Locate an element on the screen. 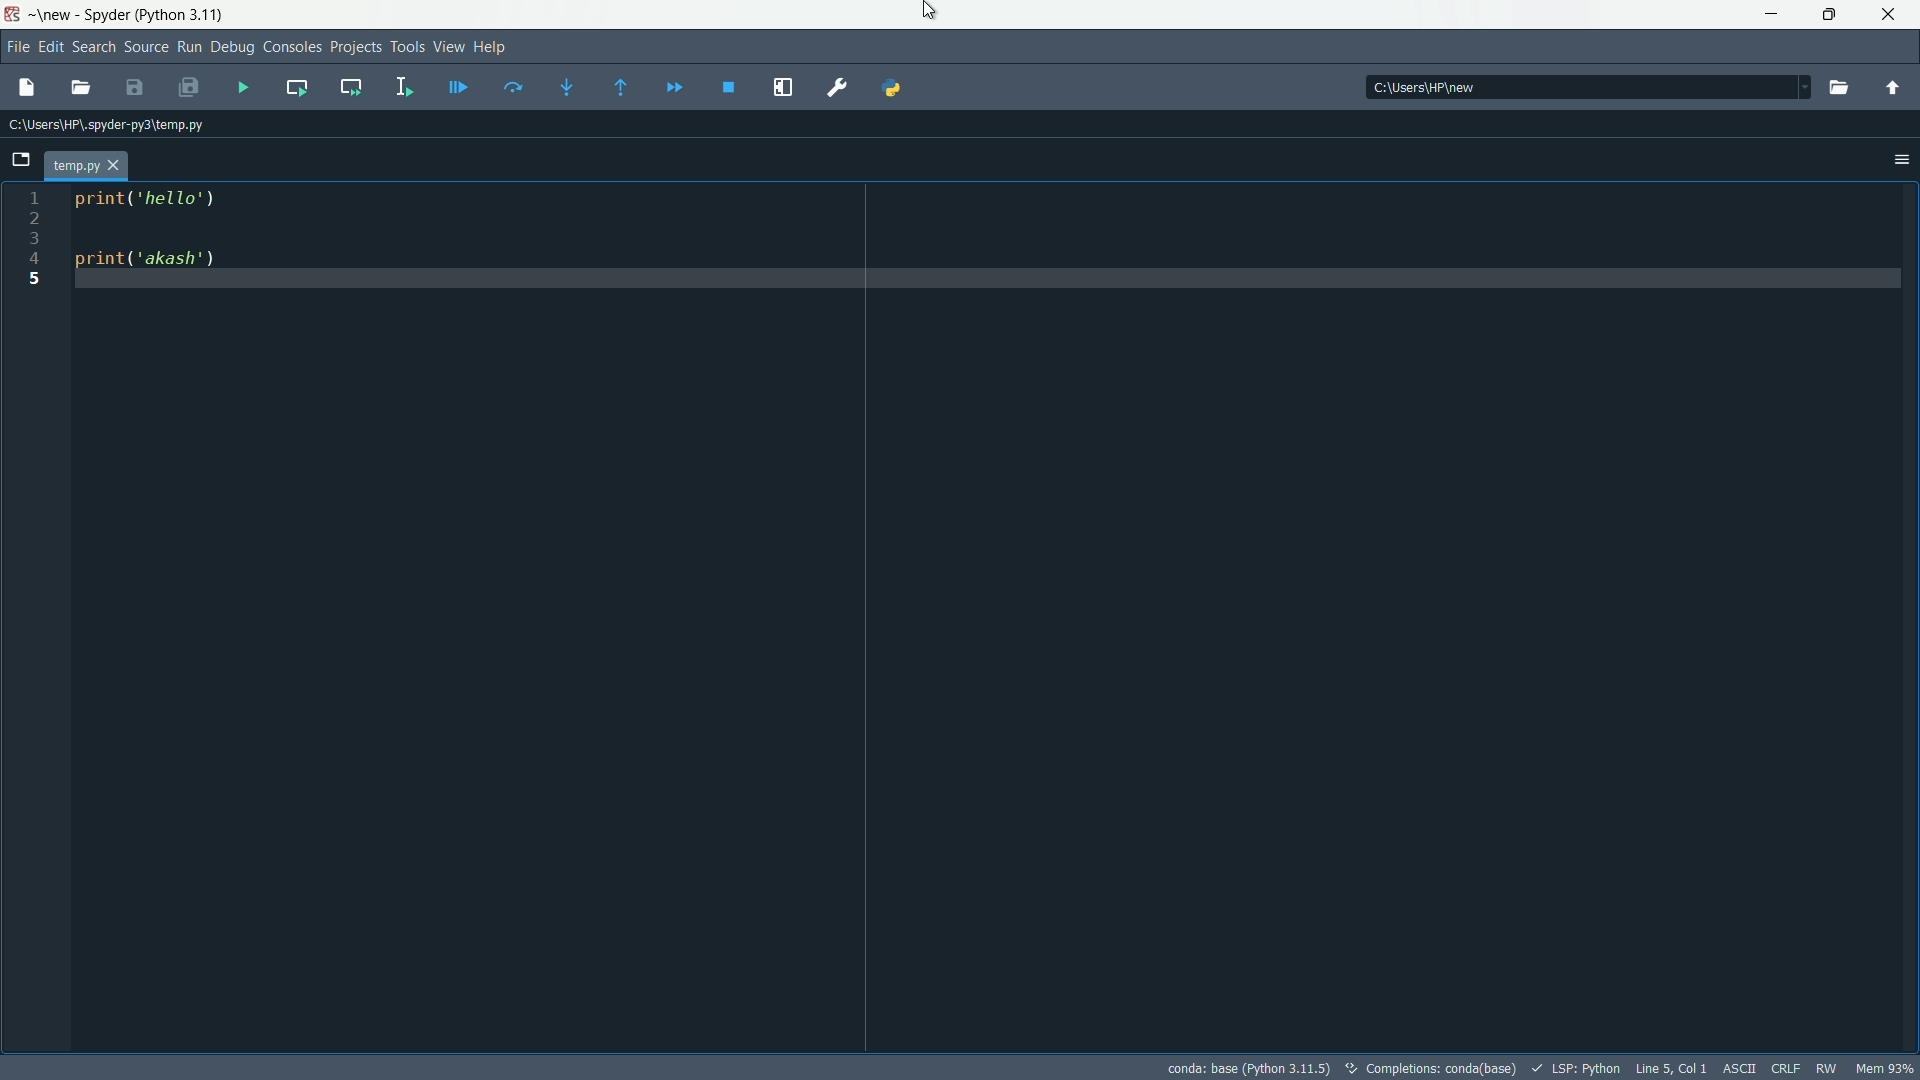 The height and width of the screenshot is (1080, 1920). run current cell is located at coordinates (297, 86).